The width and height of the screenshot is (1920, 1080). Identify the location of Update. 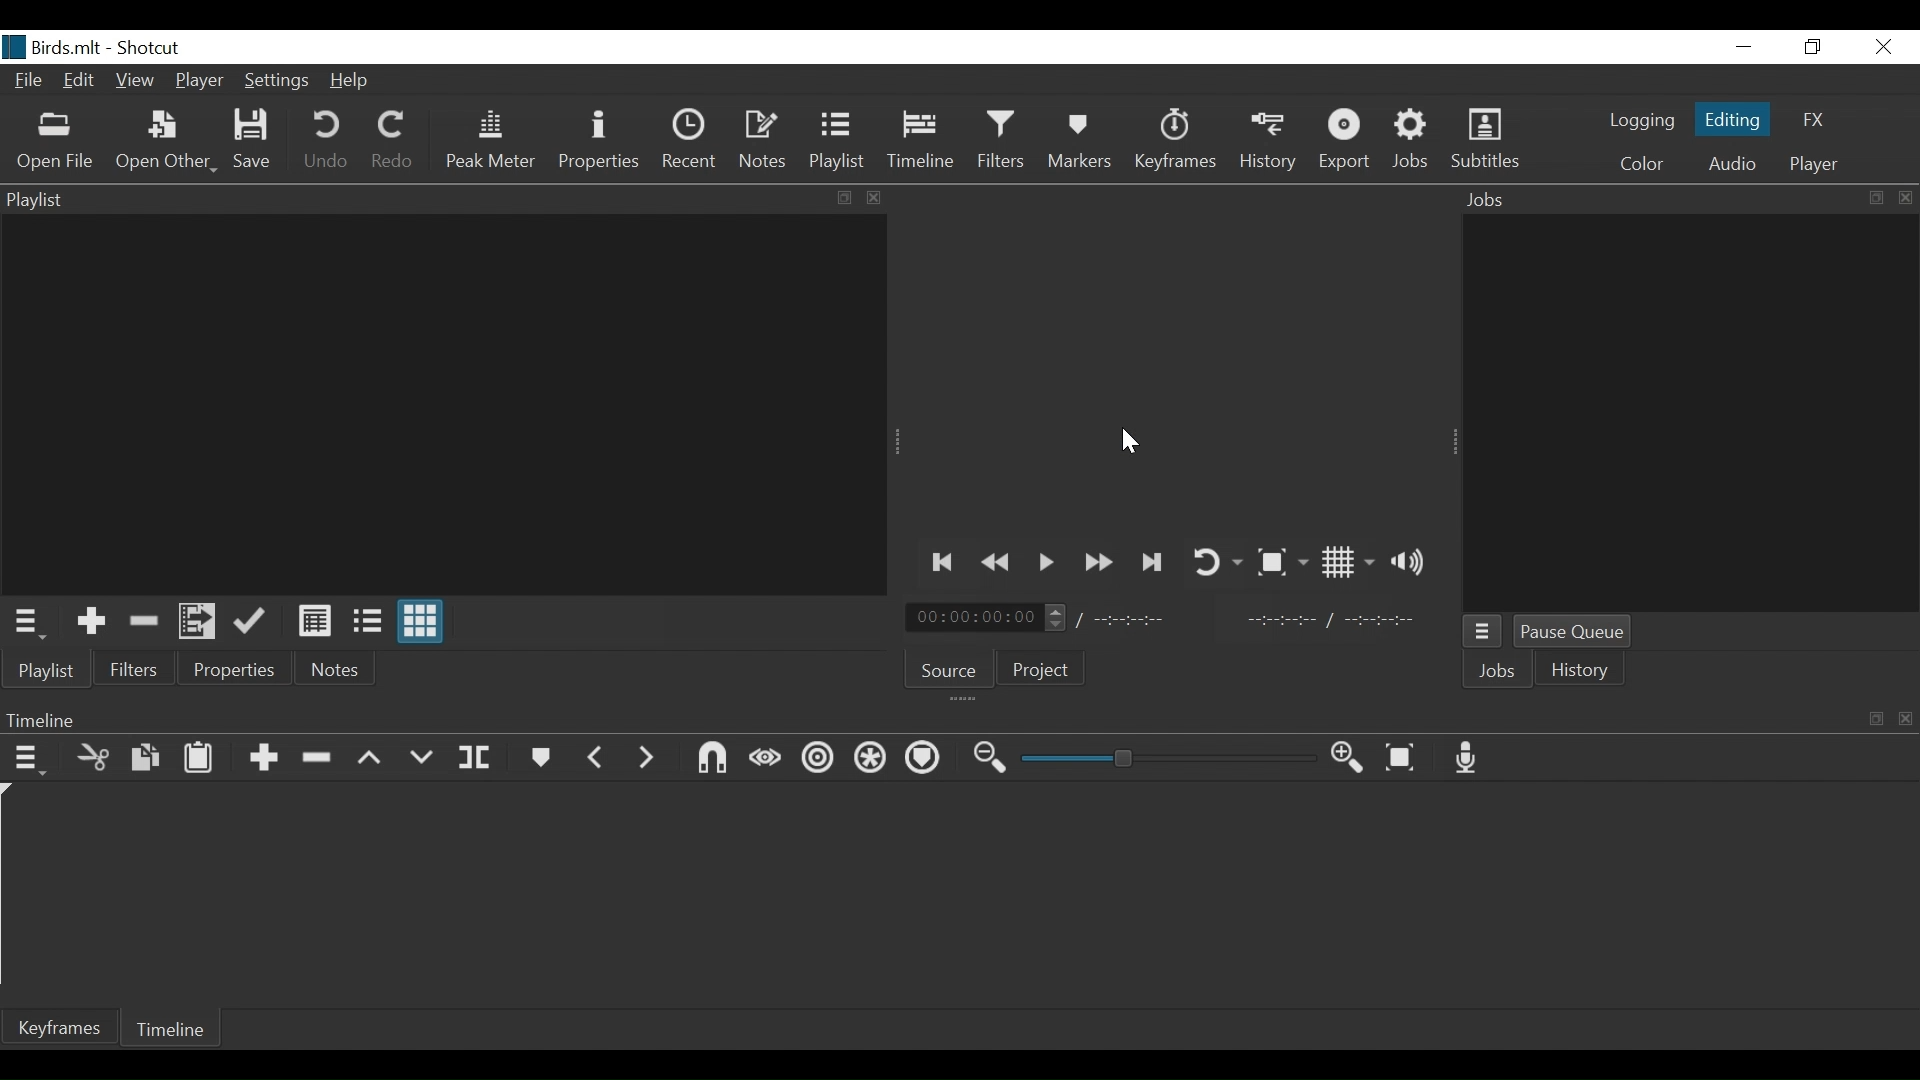
(254, 622).